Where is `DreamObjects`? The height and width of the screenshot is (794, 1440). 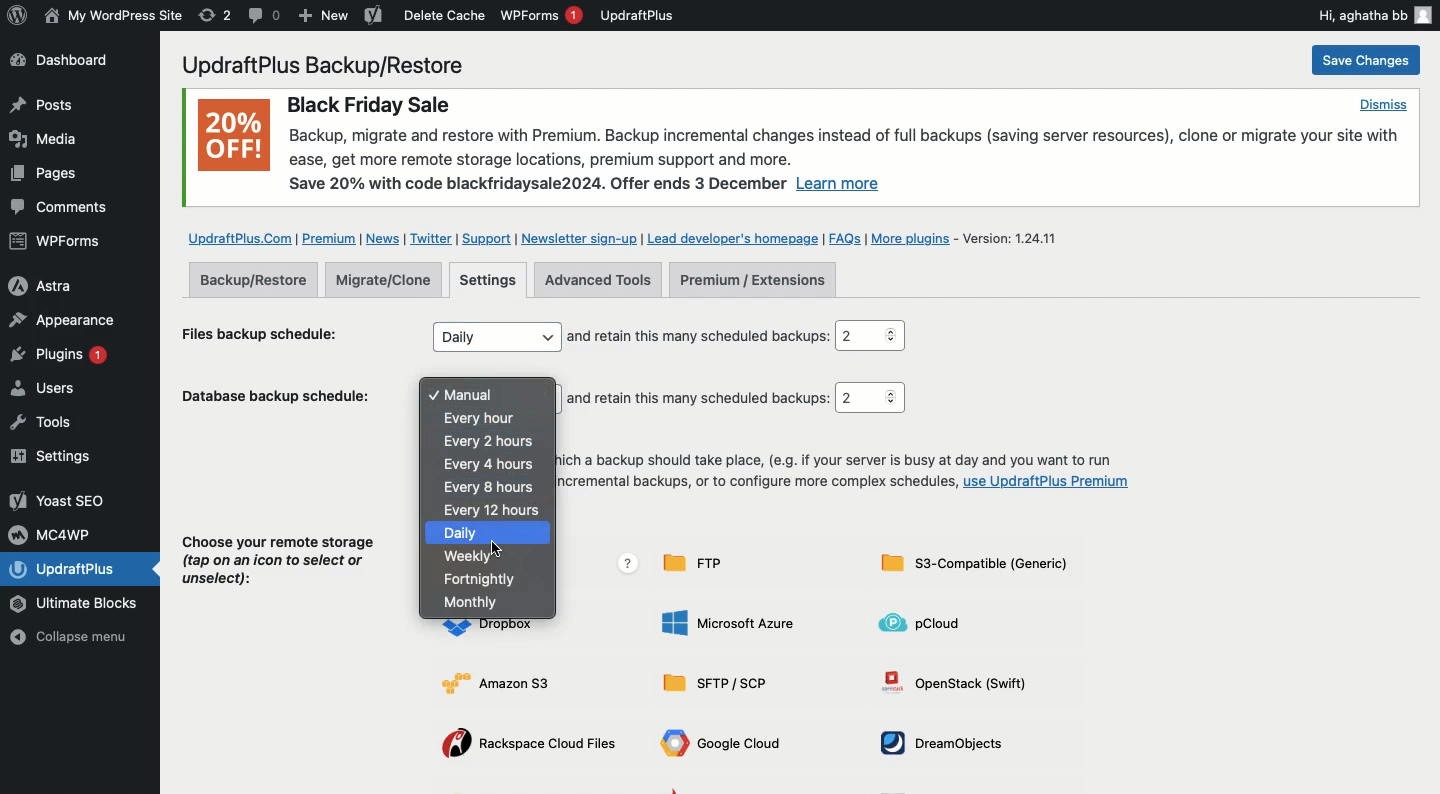
DreamObjects is located at coordinates (949, 743).